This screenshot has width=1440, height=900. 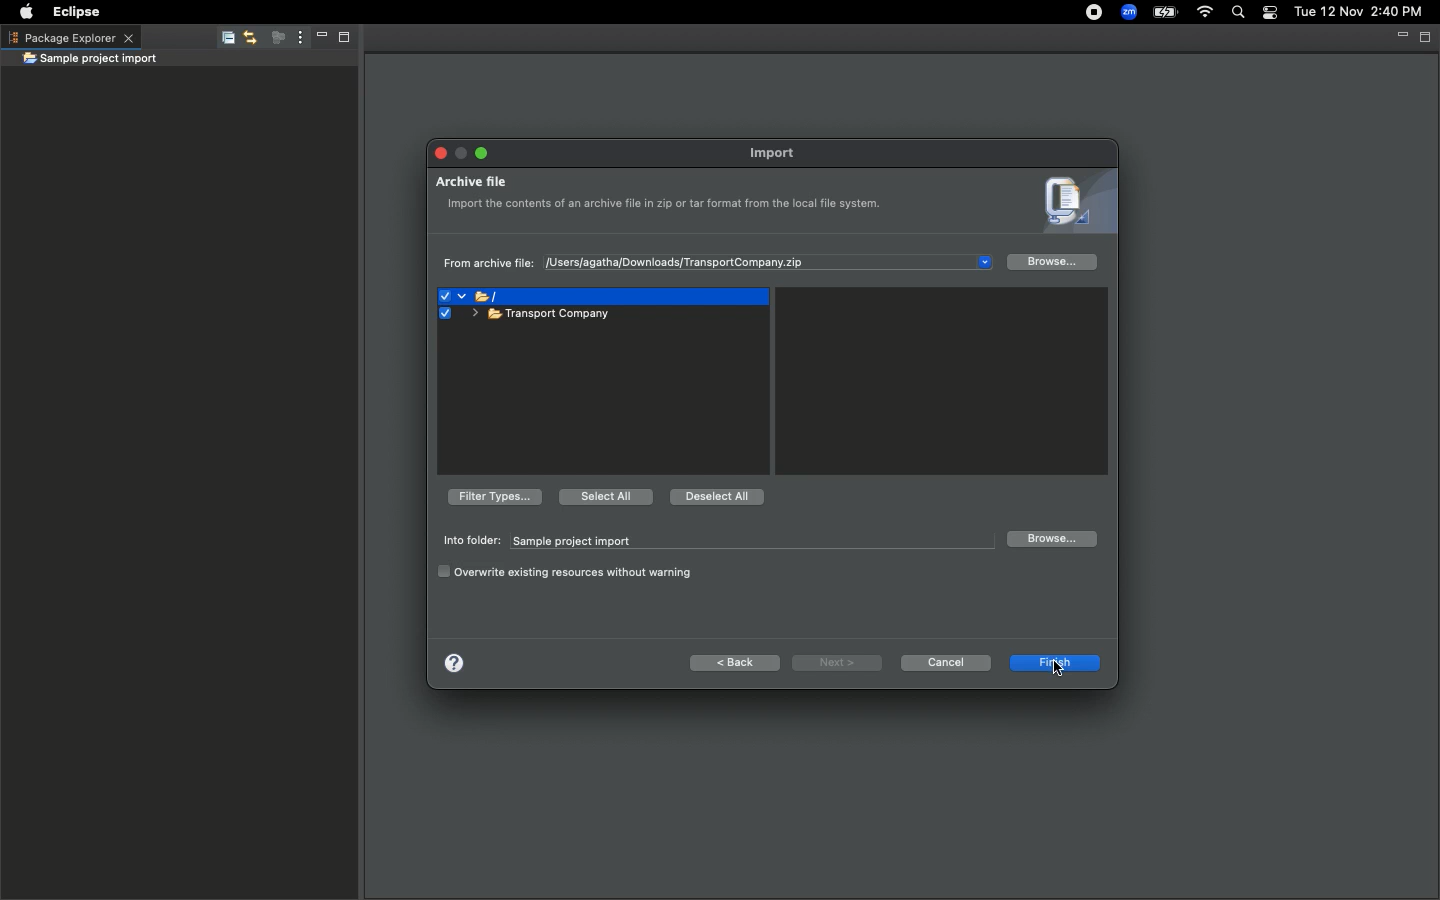 I want to click on Focus on active task, so click(x=272, y=39).